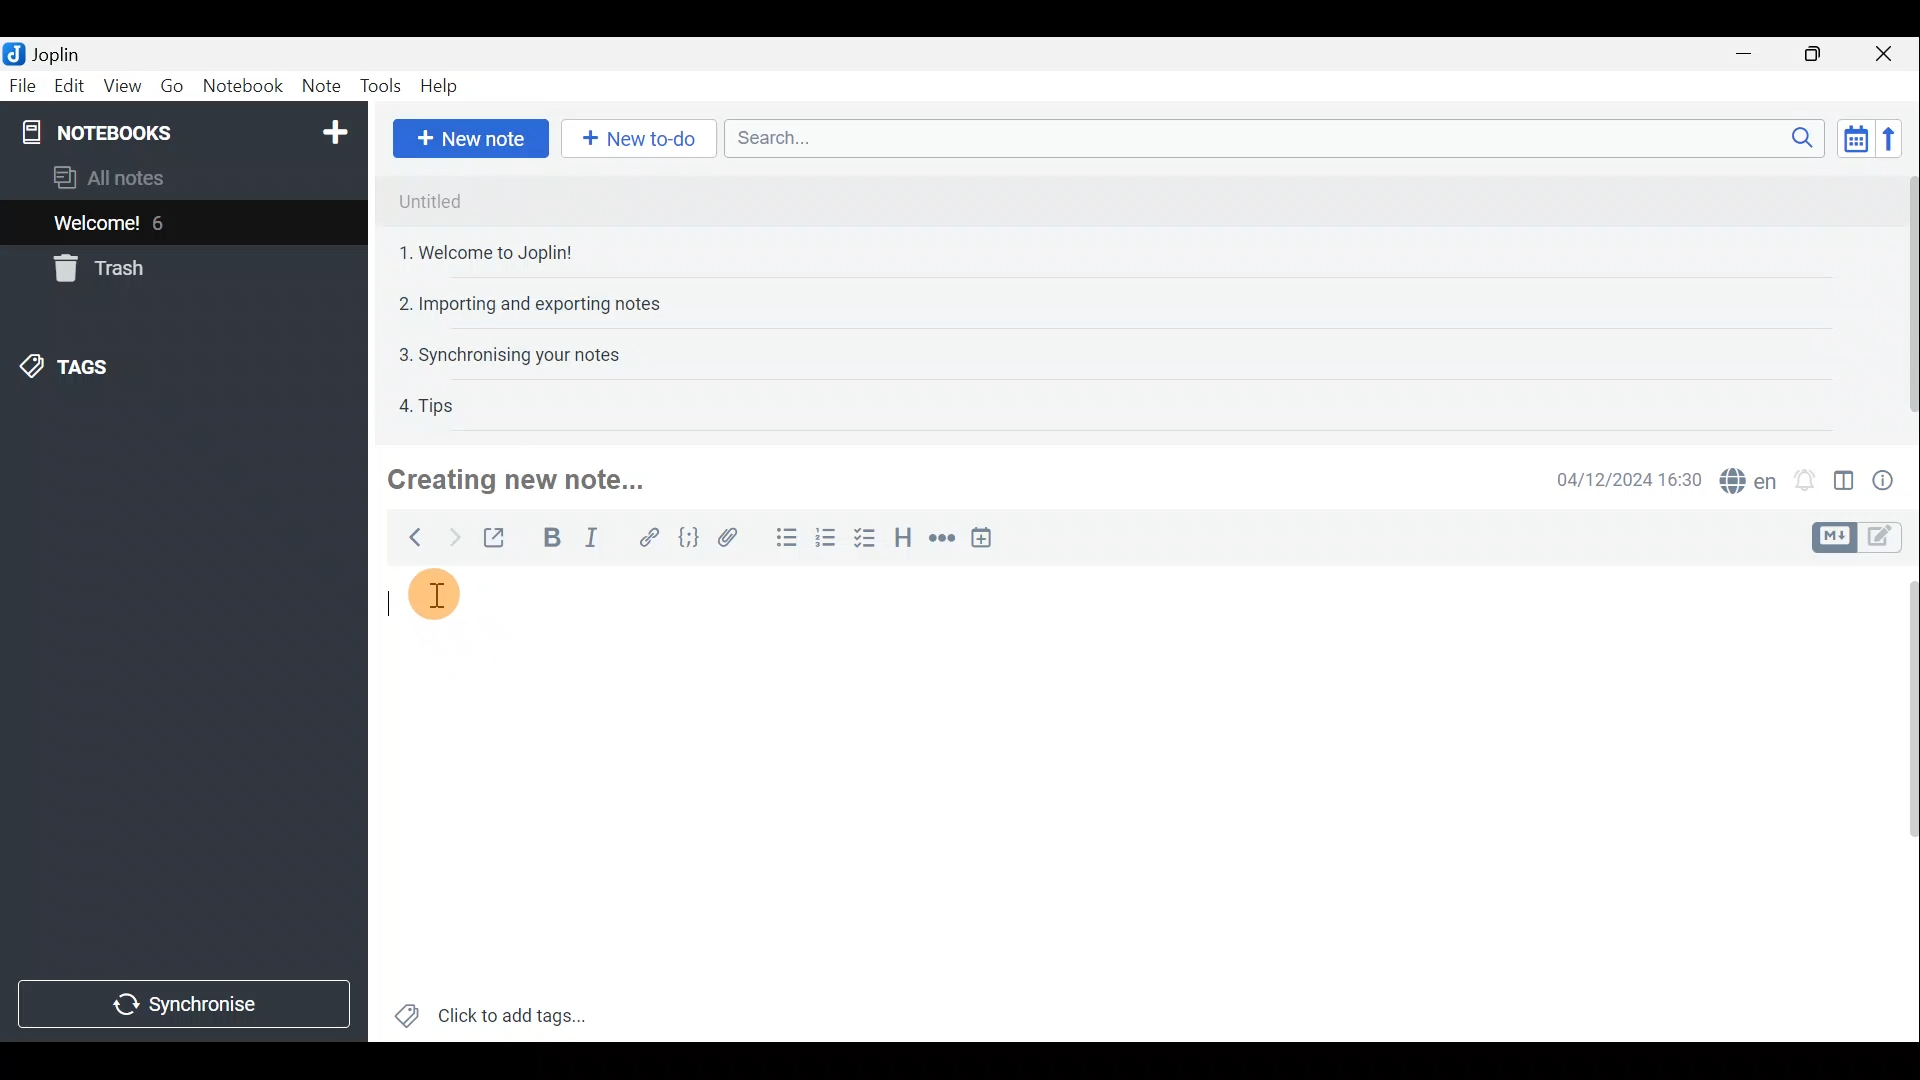 This screenshot has height=1080, width=1920. I want to click on Reverse sort order, so click(1894, 139).